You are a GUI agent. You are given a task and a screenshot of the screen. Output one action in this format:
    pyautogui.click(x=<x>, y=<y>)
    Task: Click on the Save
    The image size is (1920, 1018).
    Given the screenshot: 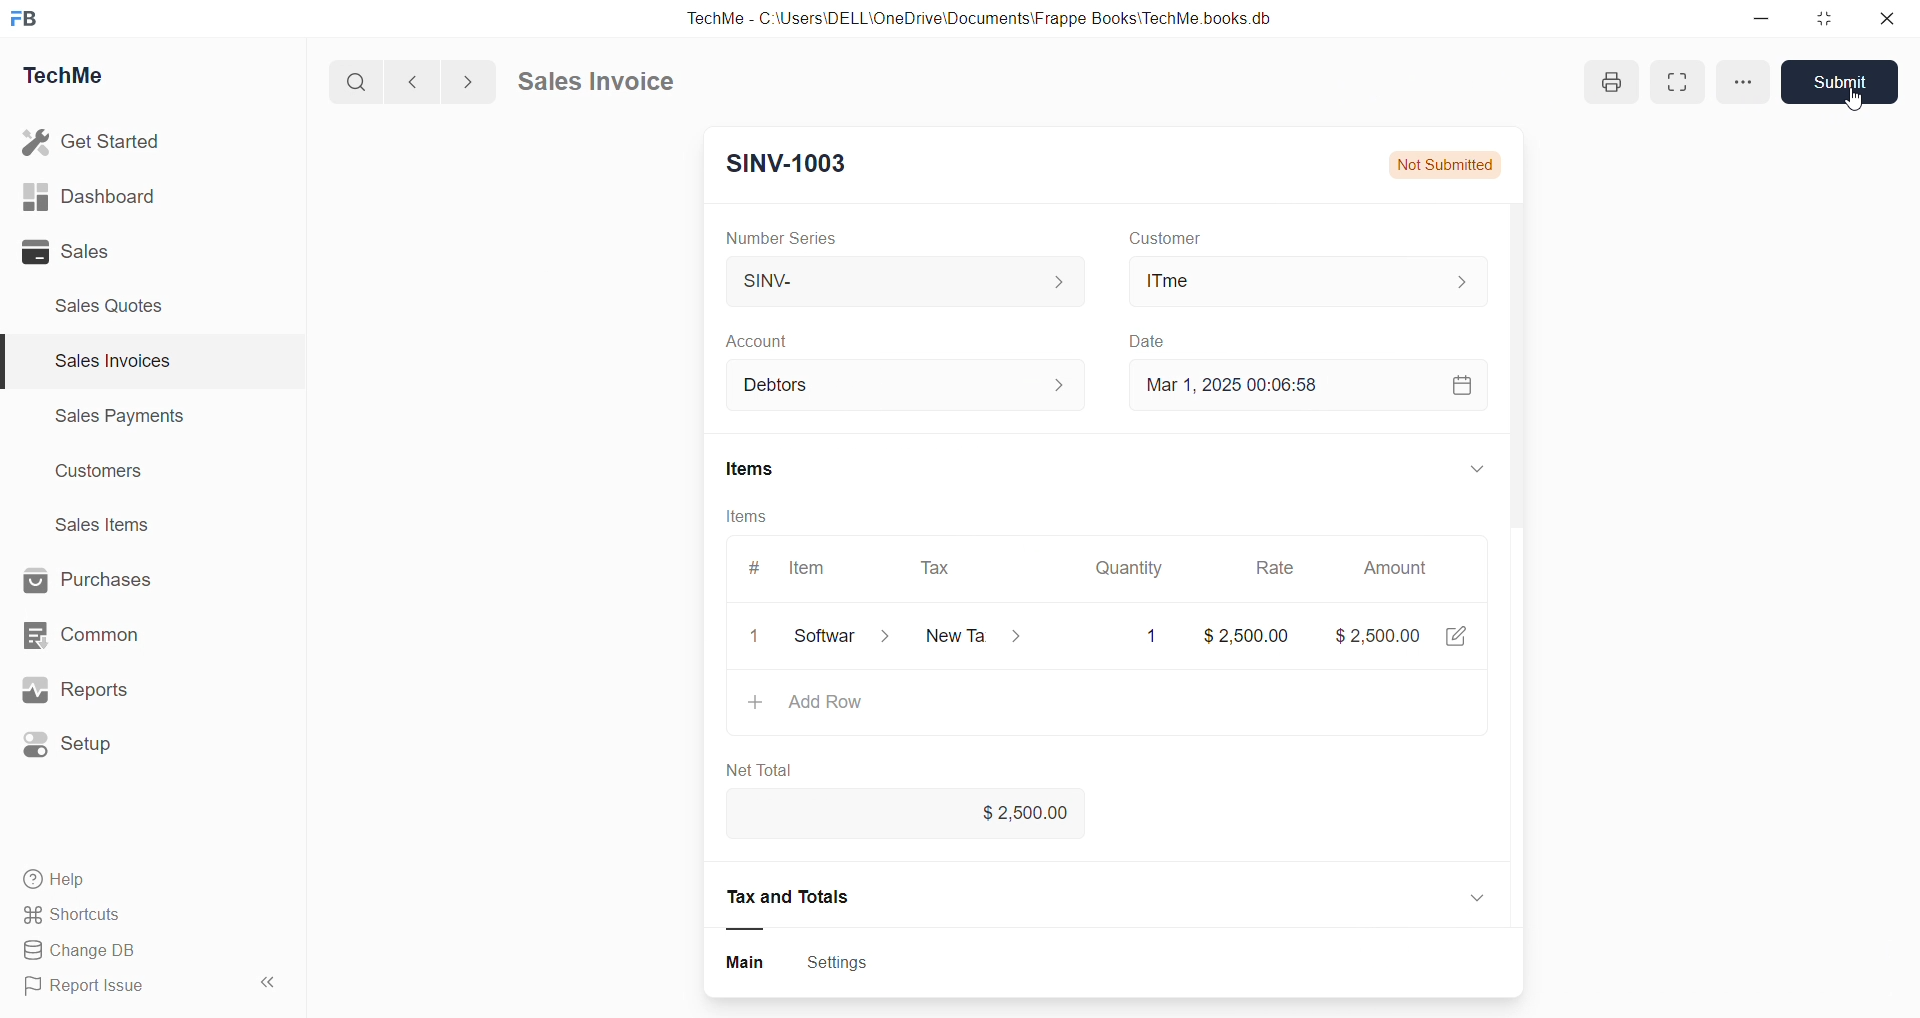 What is the action you would take?
    pyautogui.click(x=1839, y=77)
    